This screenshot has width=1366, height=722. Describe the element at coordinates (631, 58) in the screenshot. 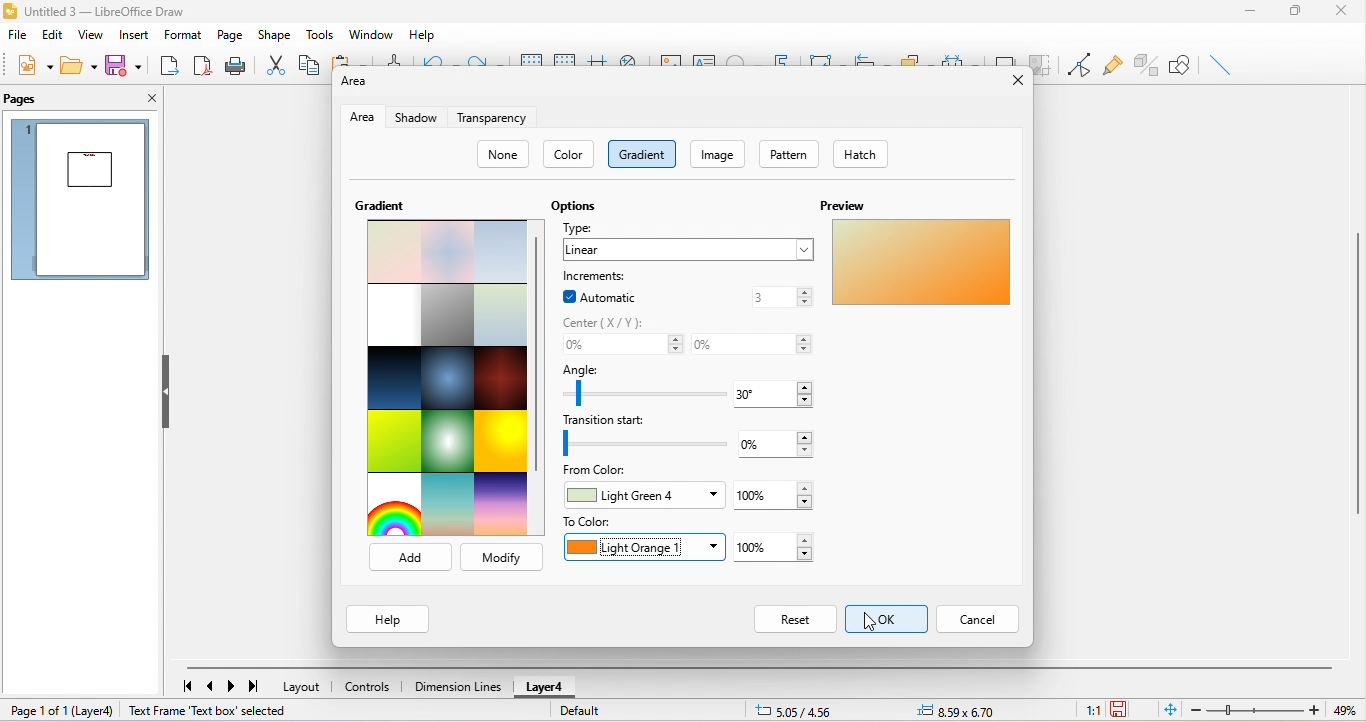

I see `zoom and pan` at that location.